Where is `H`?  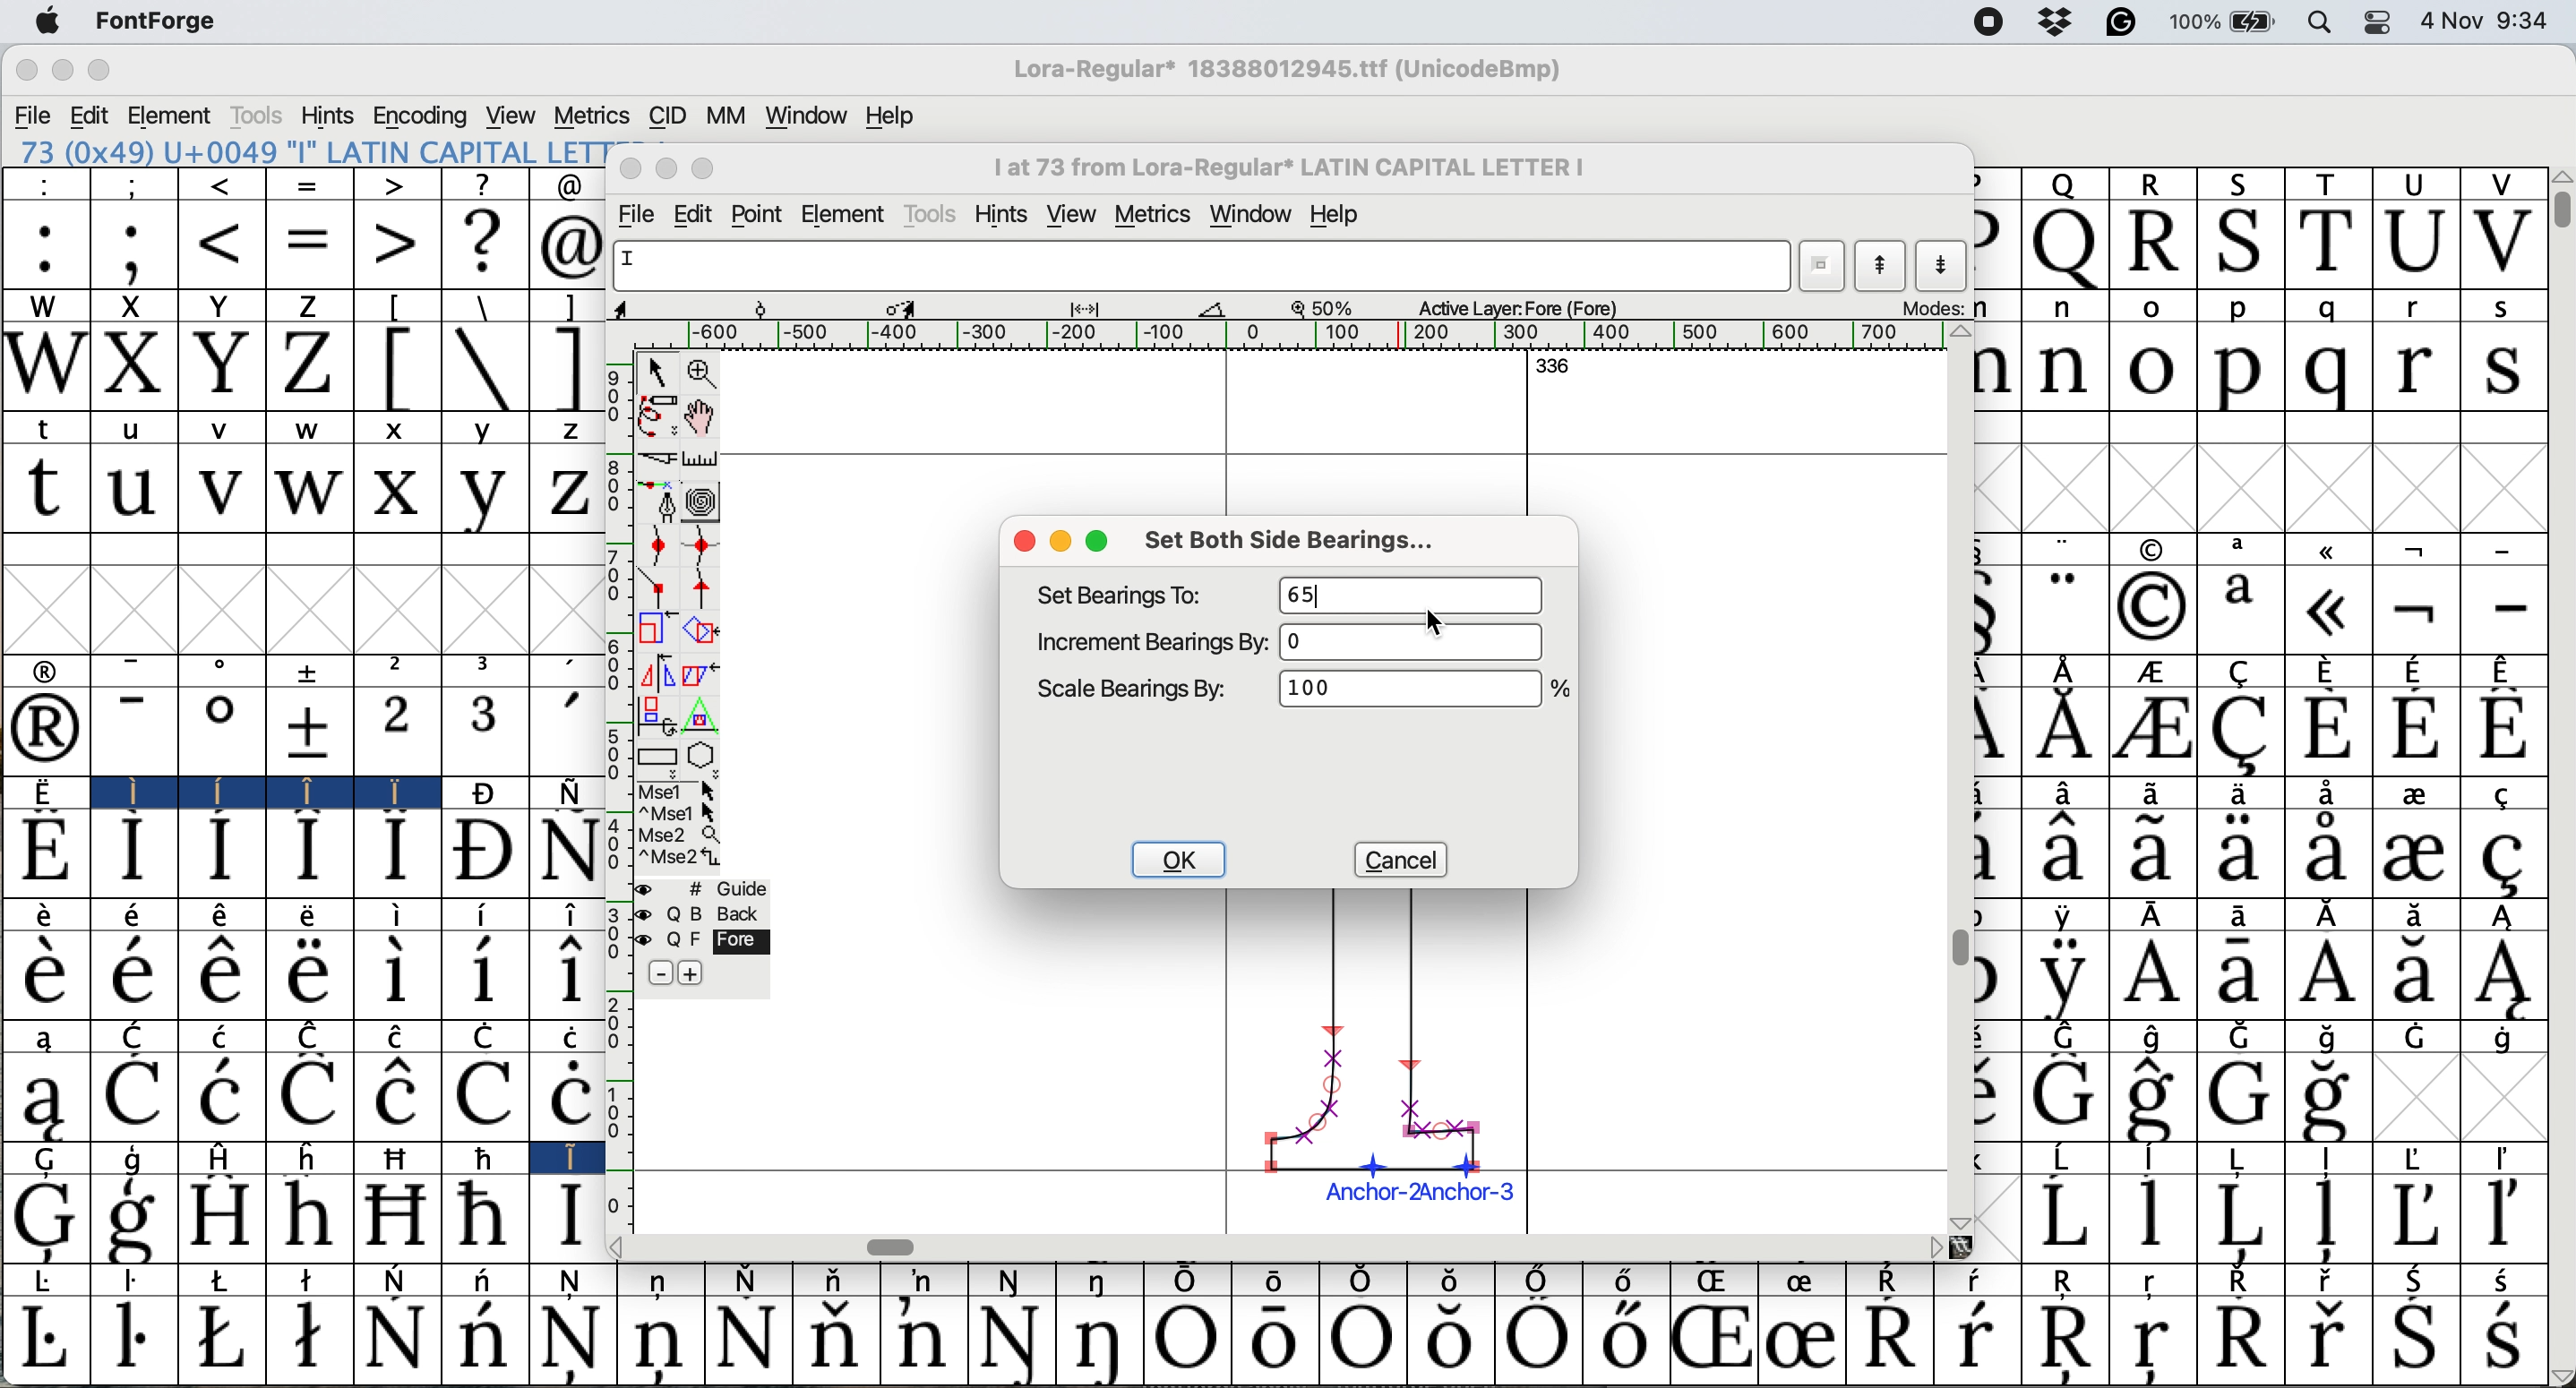
H is located at coordinates (229, 1157).